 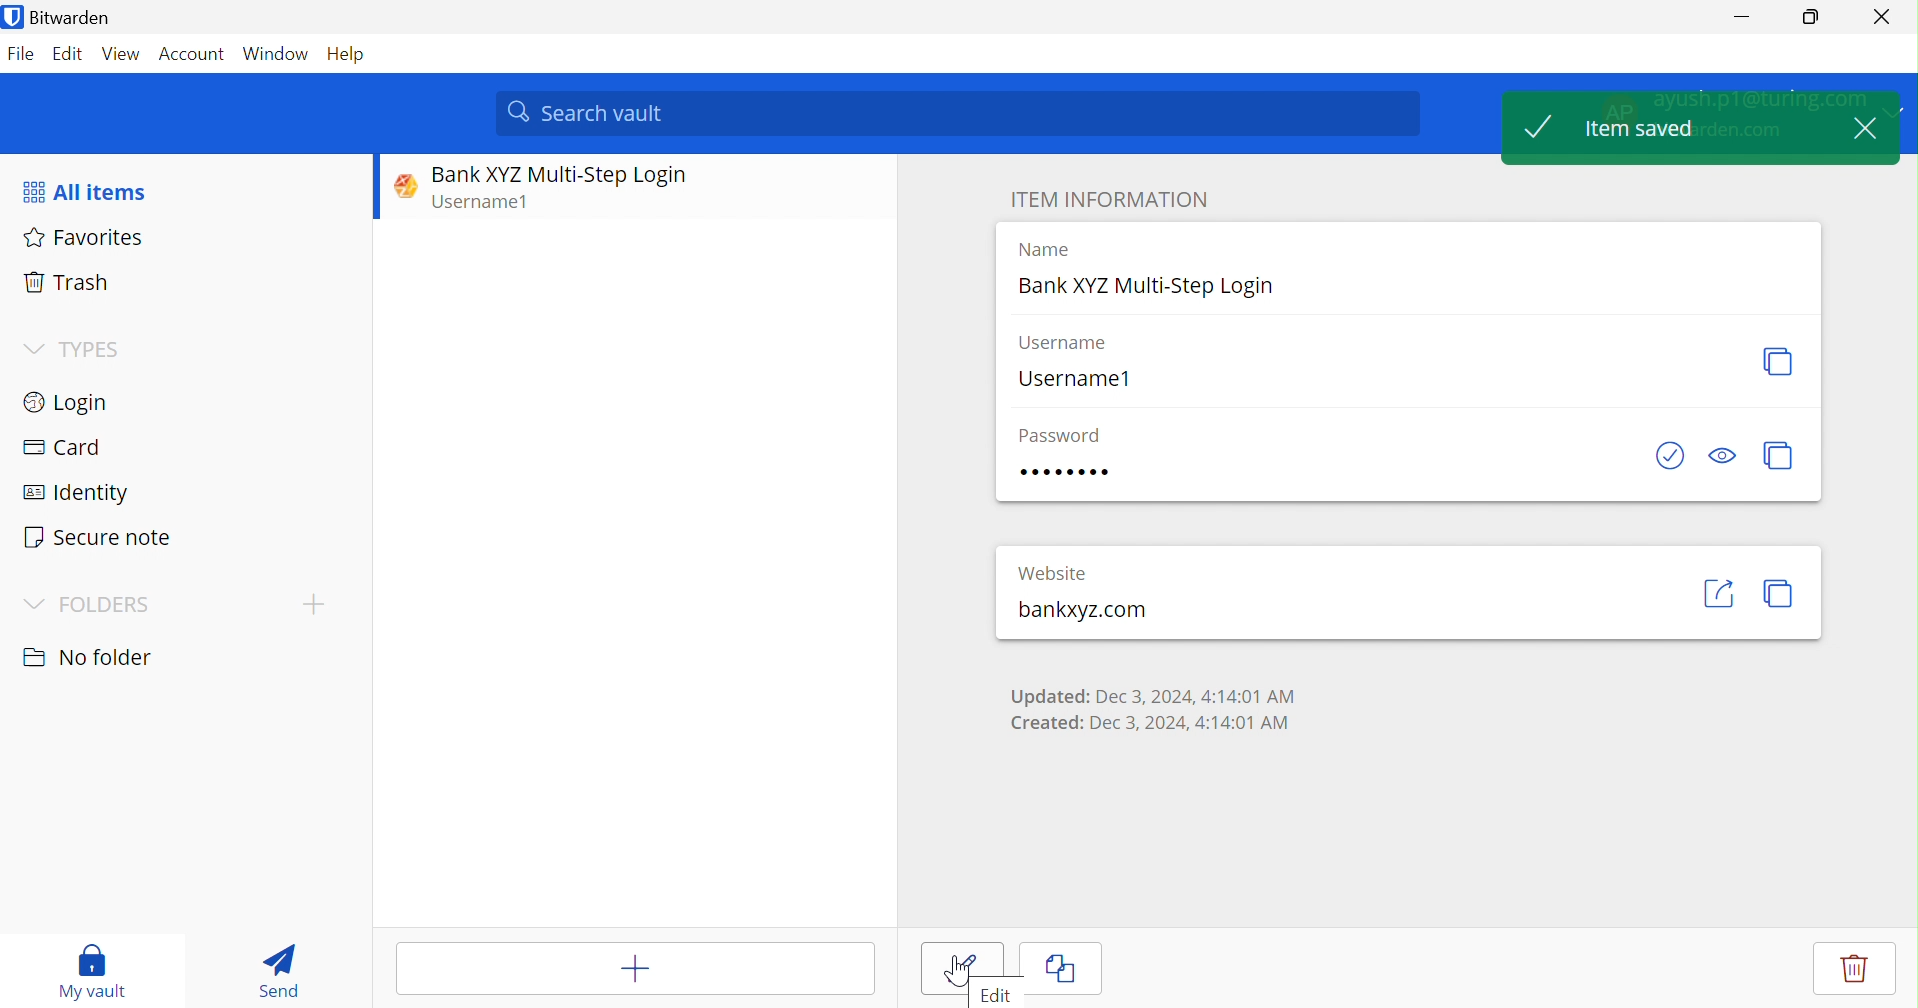 I want to click on Password, so click(x=1056, y=436).